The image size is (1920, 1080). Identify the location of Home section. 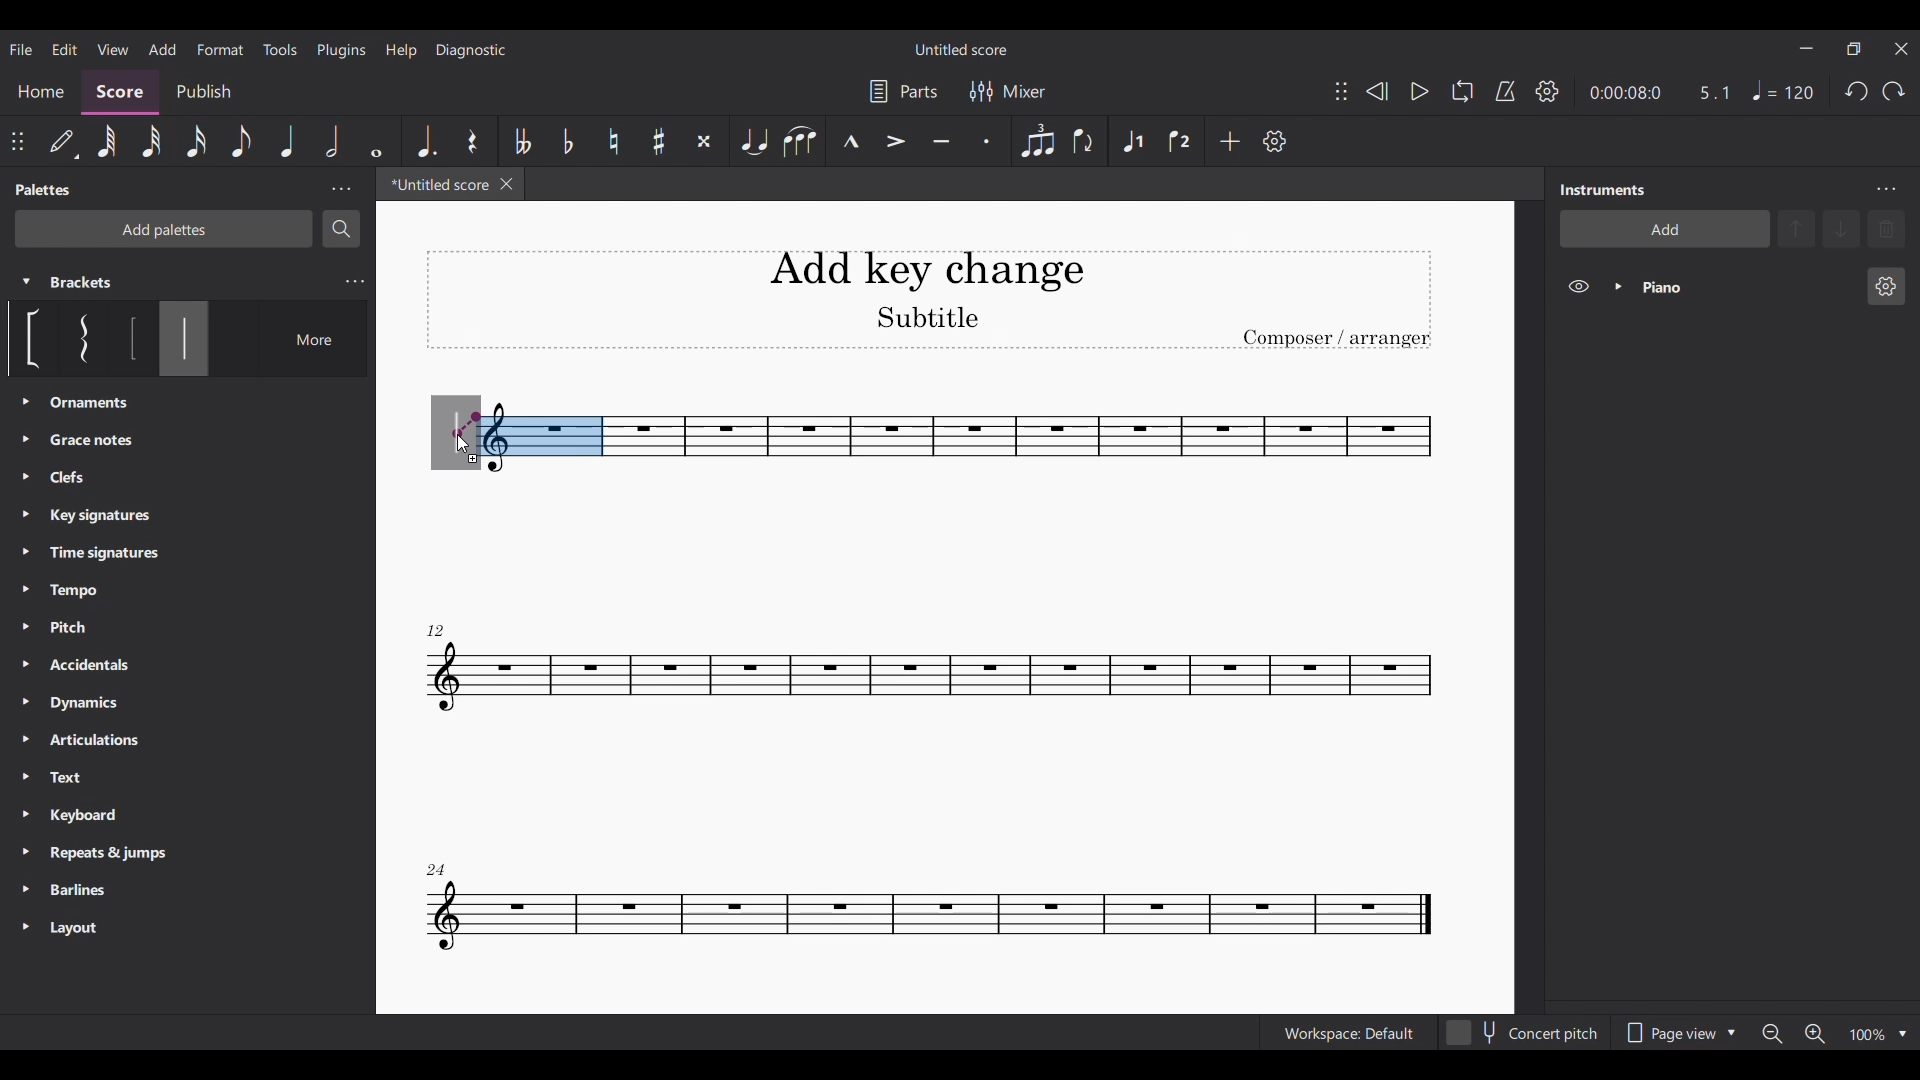
(42, 91).